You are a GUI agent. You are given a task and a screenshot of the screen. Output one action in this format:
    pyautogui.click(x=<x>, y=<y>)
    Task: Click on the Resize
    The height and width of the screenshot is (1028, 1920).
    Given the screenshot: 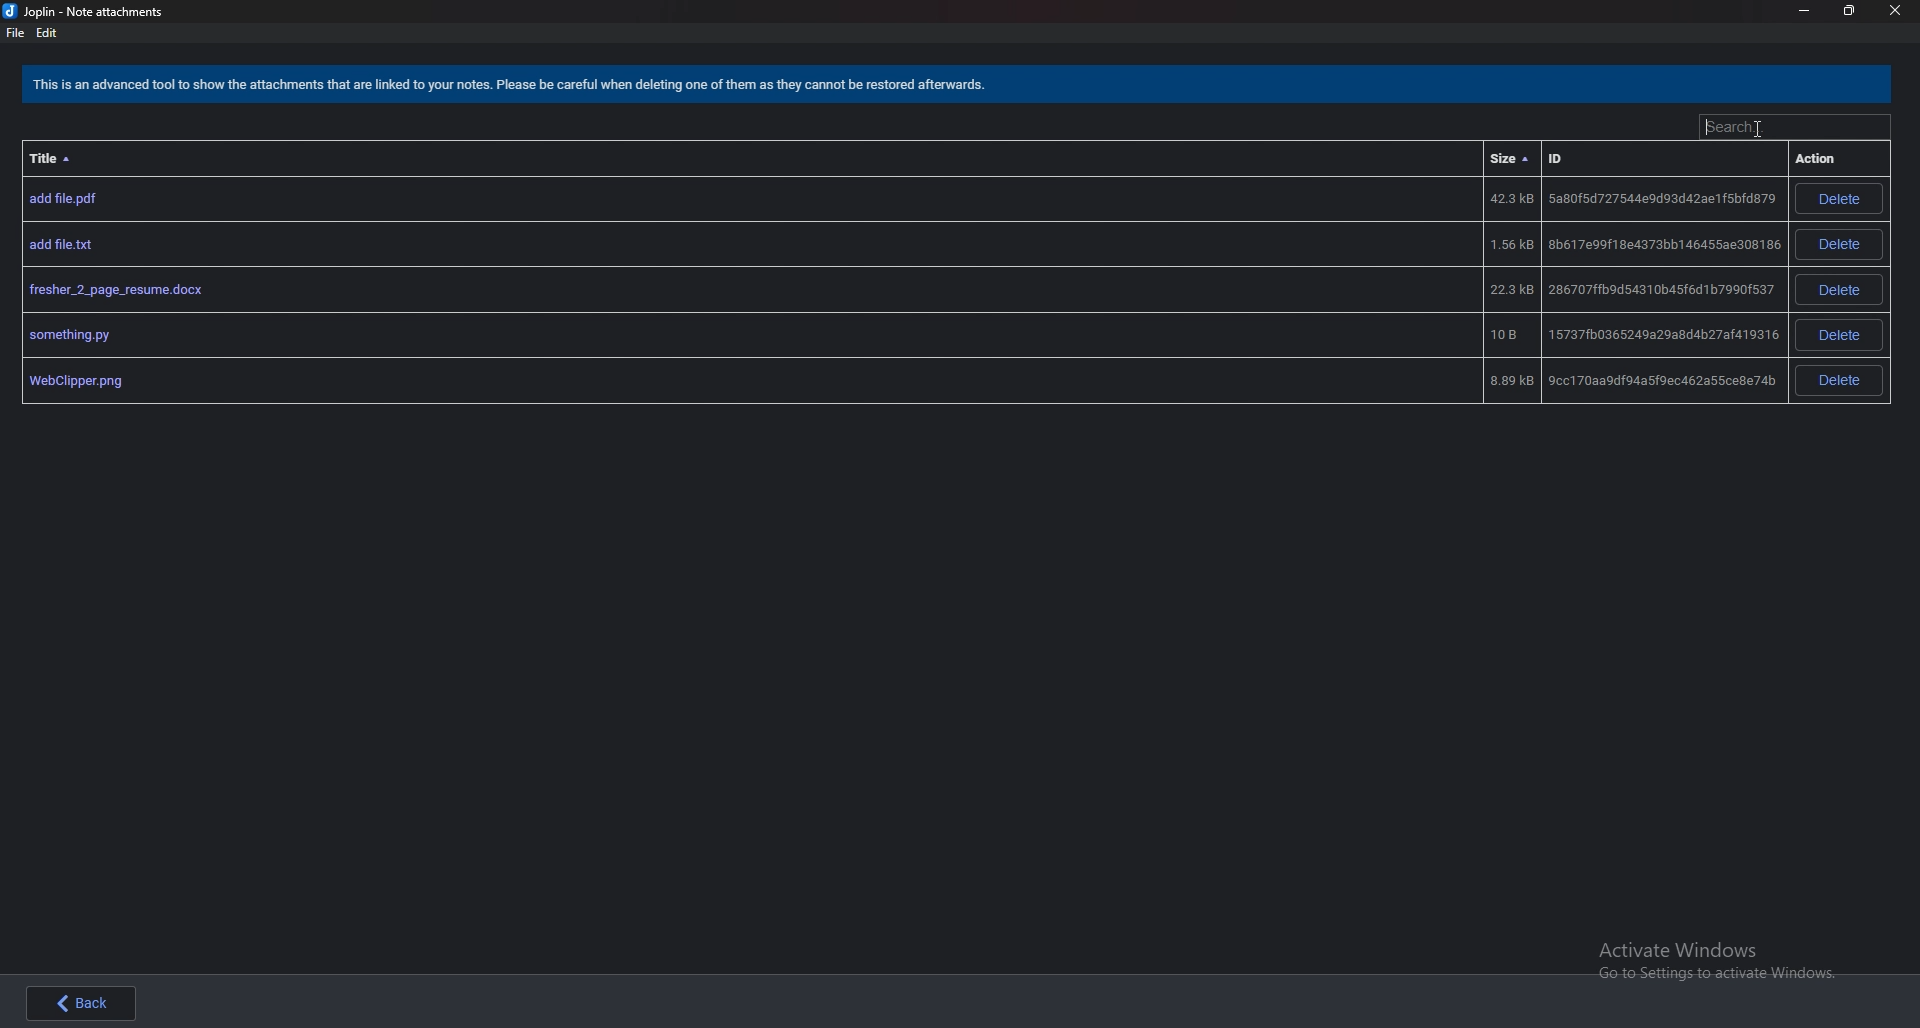 What is the action you would take?
    pyautogui.click(x=1847, y=10)
    